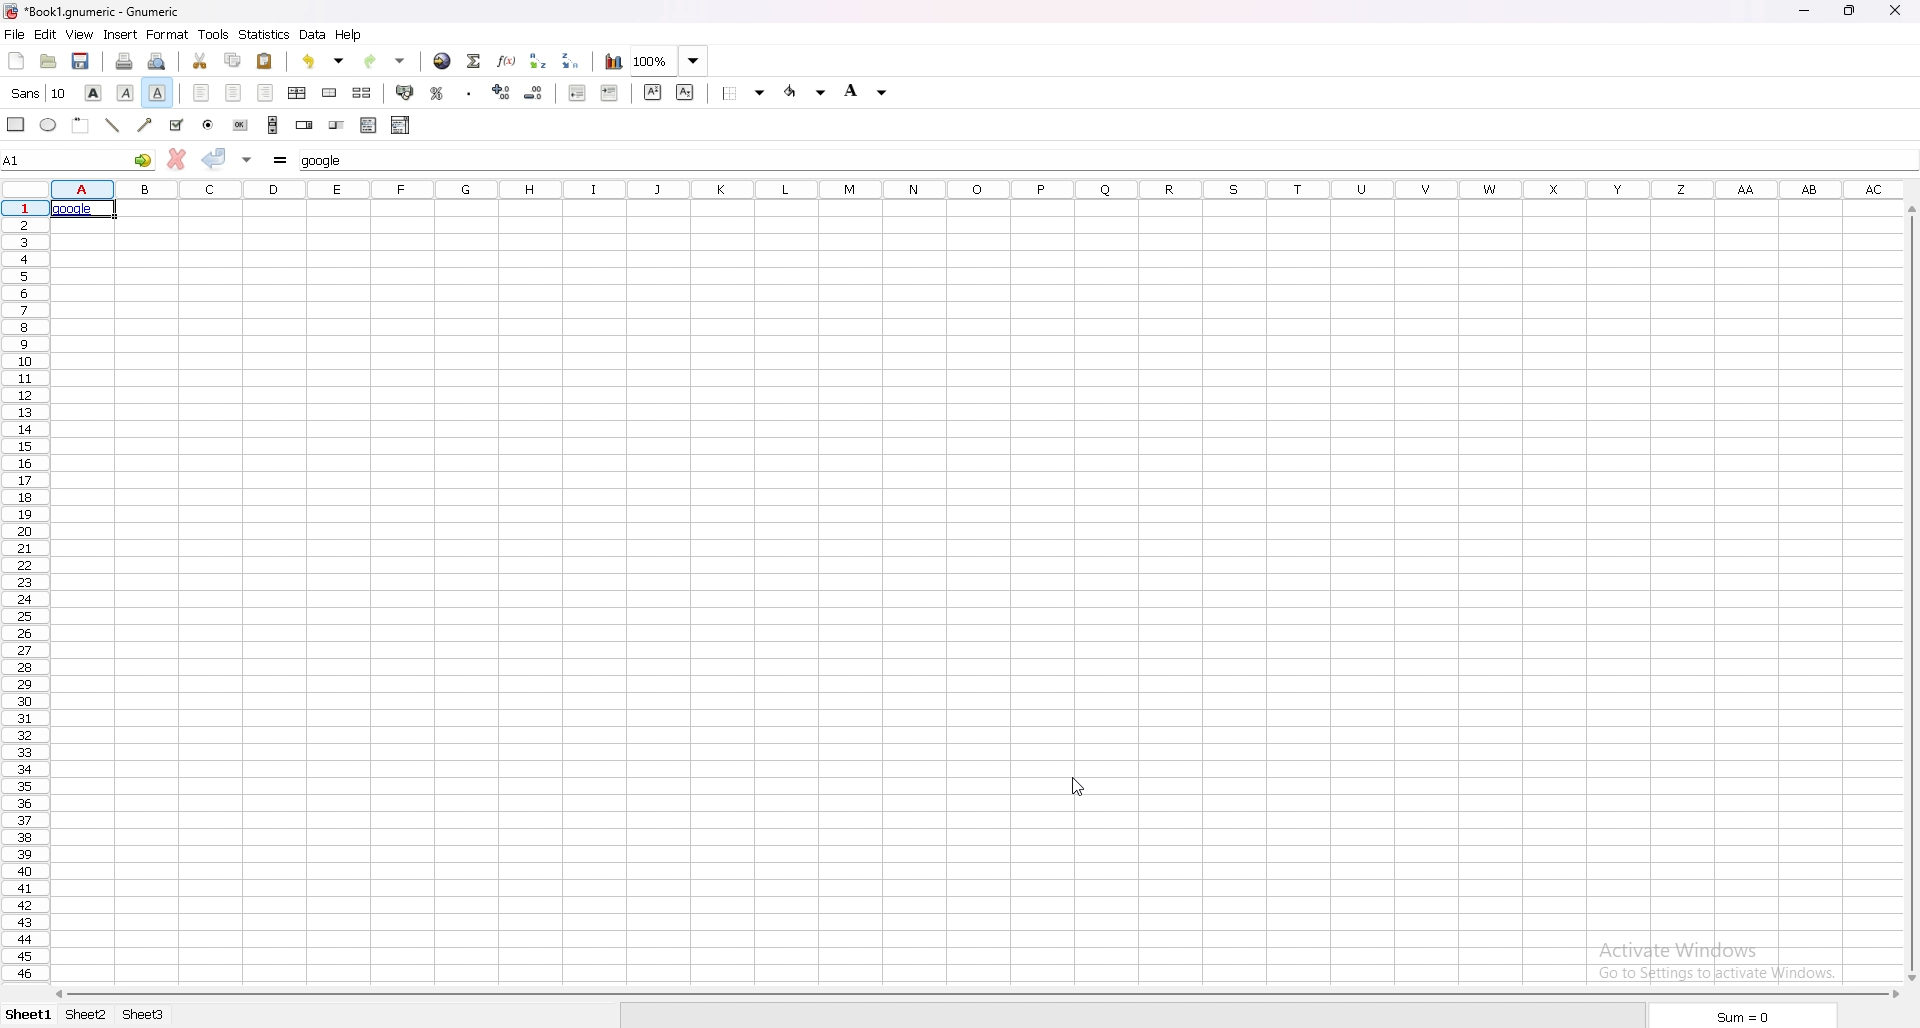 Image resolution: width=1920 pixels, height=1028 pixels. I want to click on foreground, so click(807, 92).